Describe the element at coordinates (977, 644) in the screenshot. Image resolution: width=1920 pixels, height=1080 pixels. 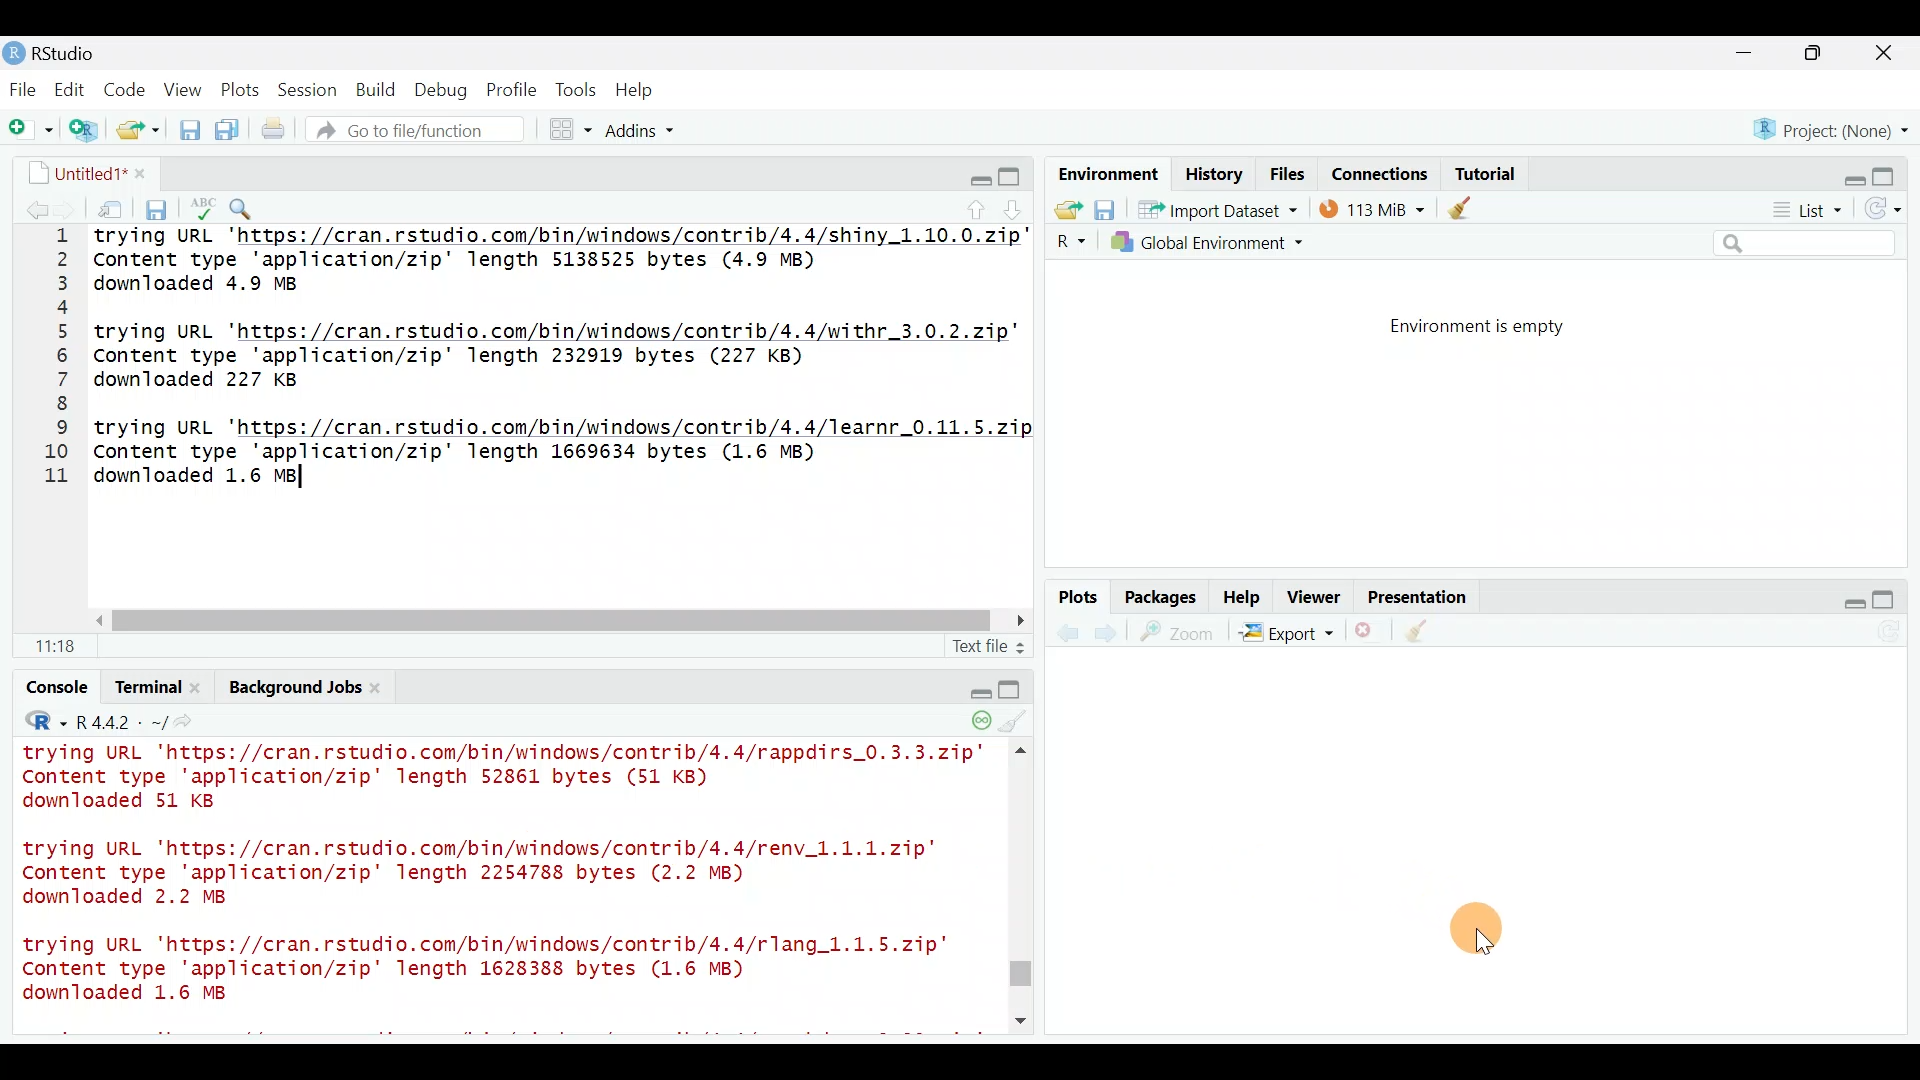
I see `Text file` at that location.